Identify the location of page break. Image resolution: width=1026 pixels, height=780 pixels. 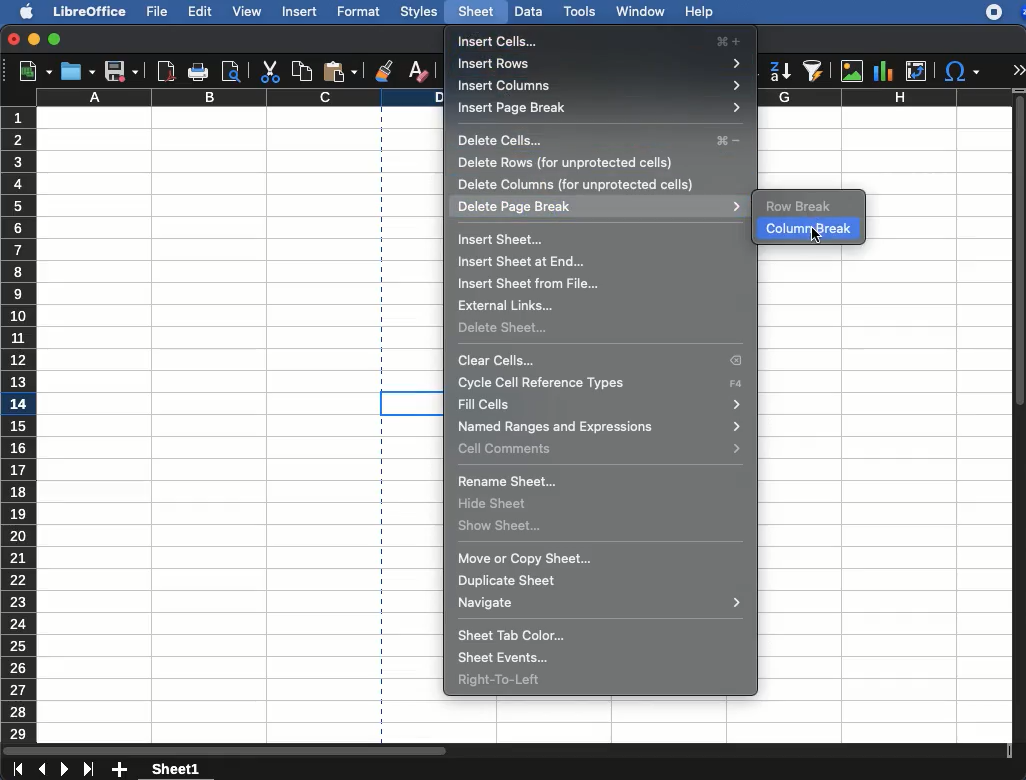
(381, 244).